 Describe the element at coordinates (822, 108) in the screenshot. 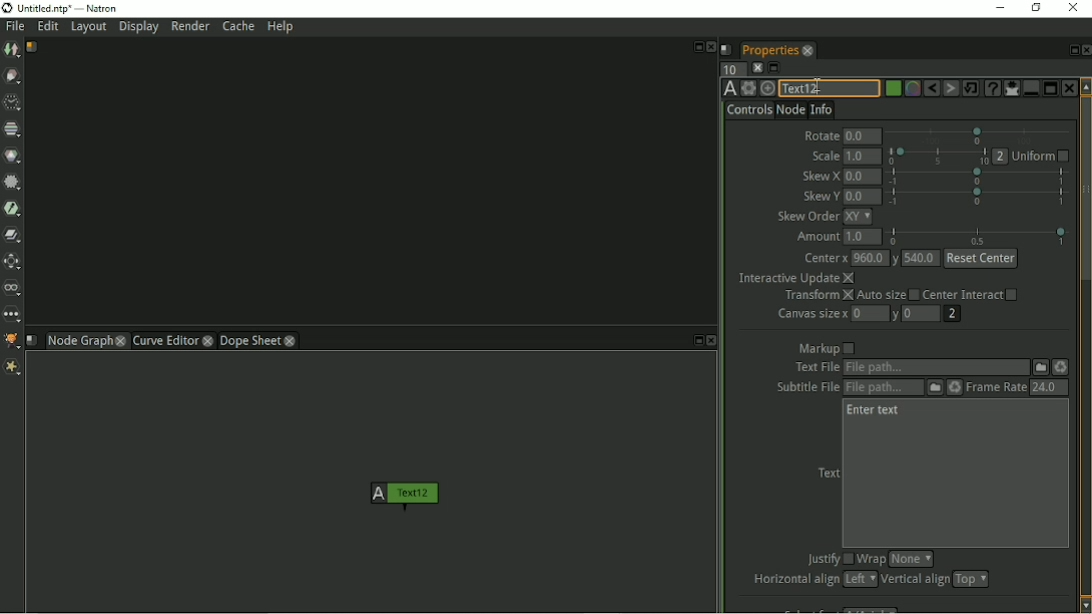

I see `Info` at that location.